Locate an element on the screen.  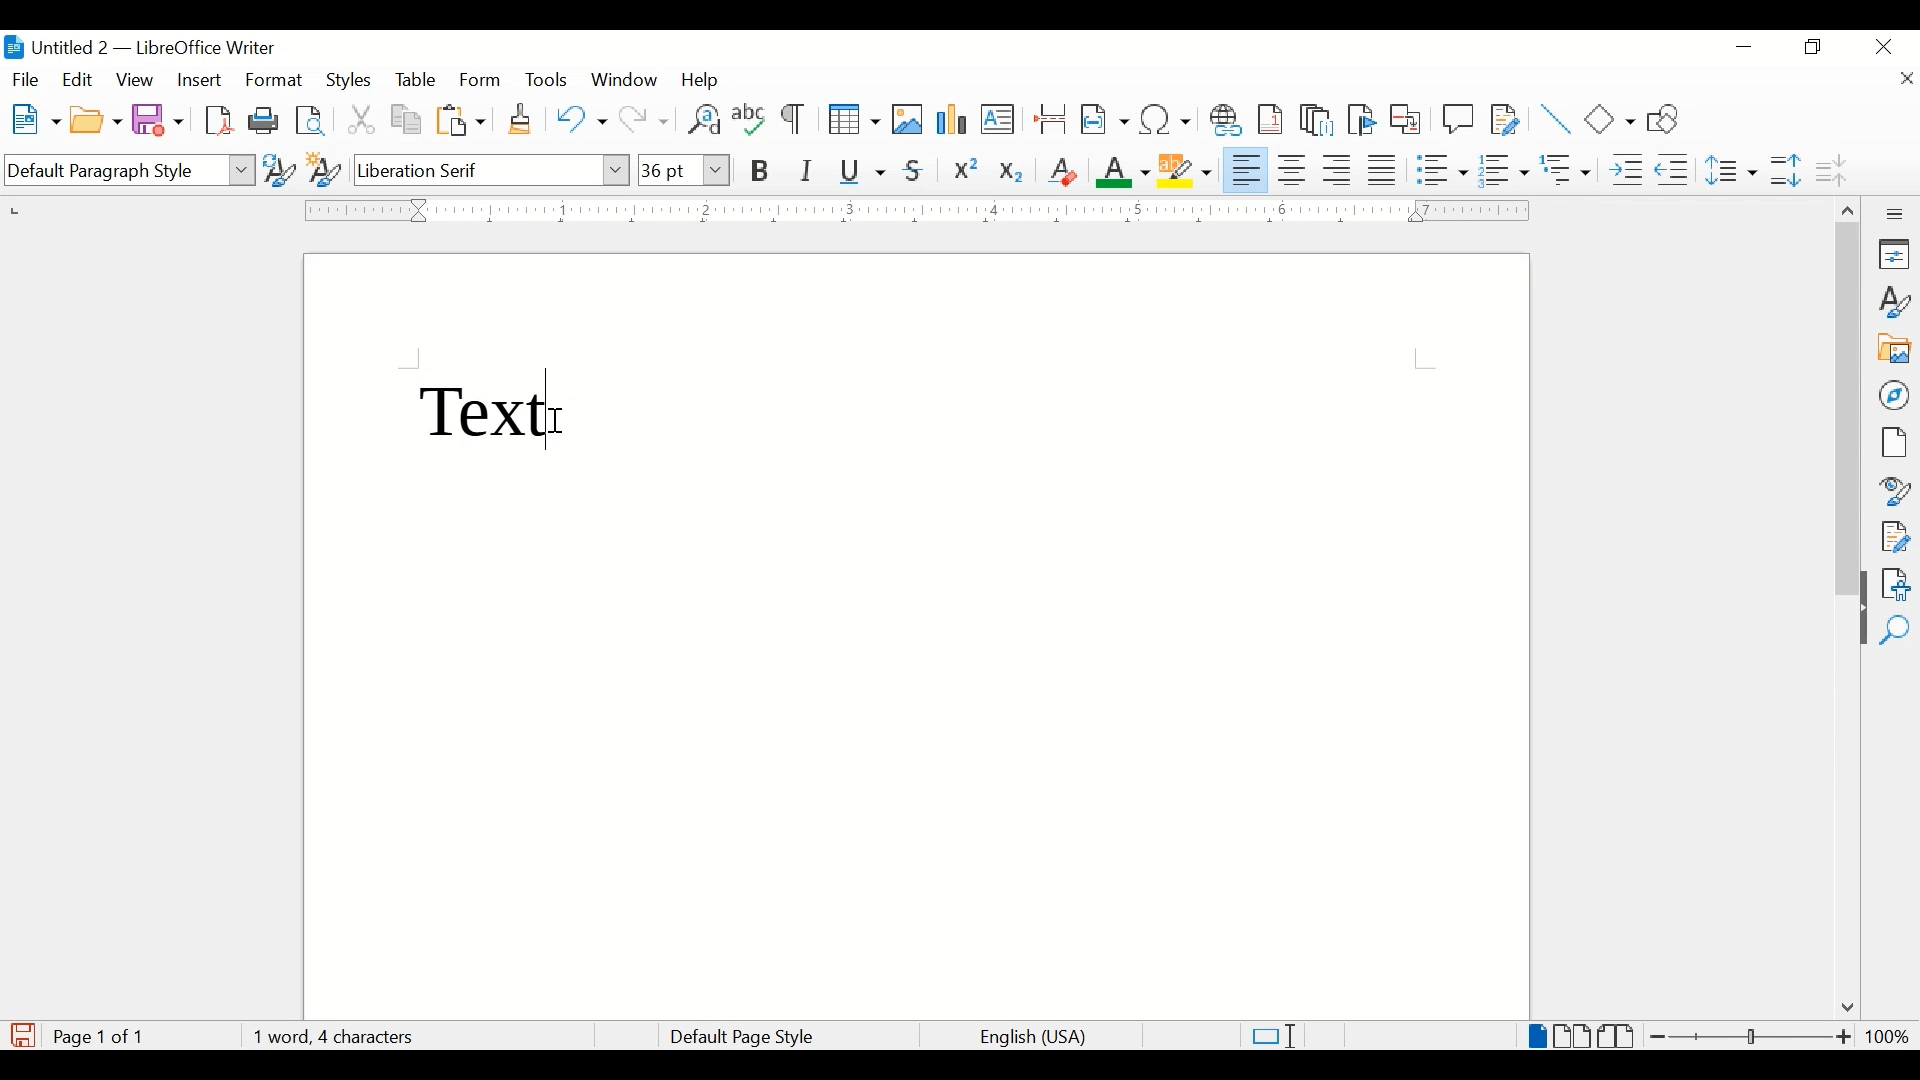
restore down is located at coordinates (1814, 47).